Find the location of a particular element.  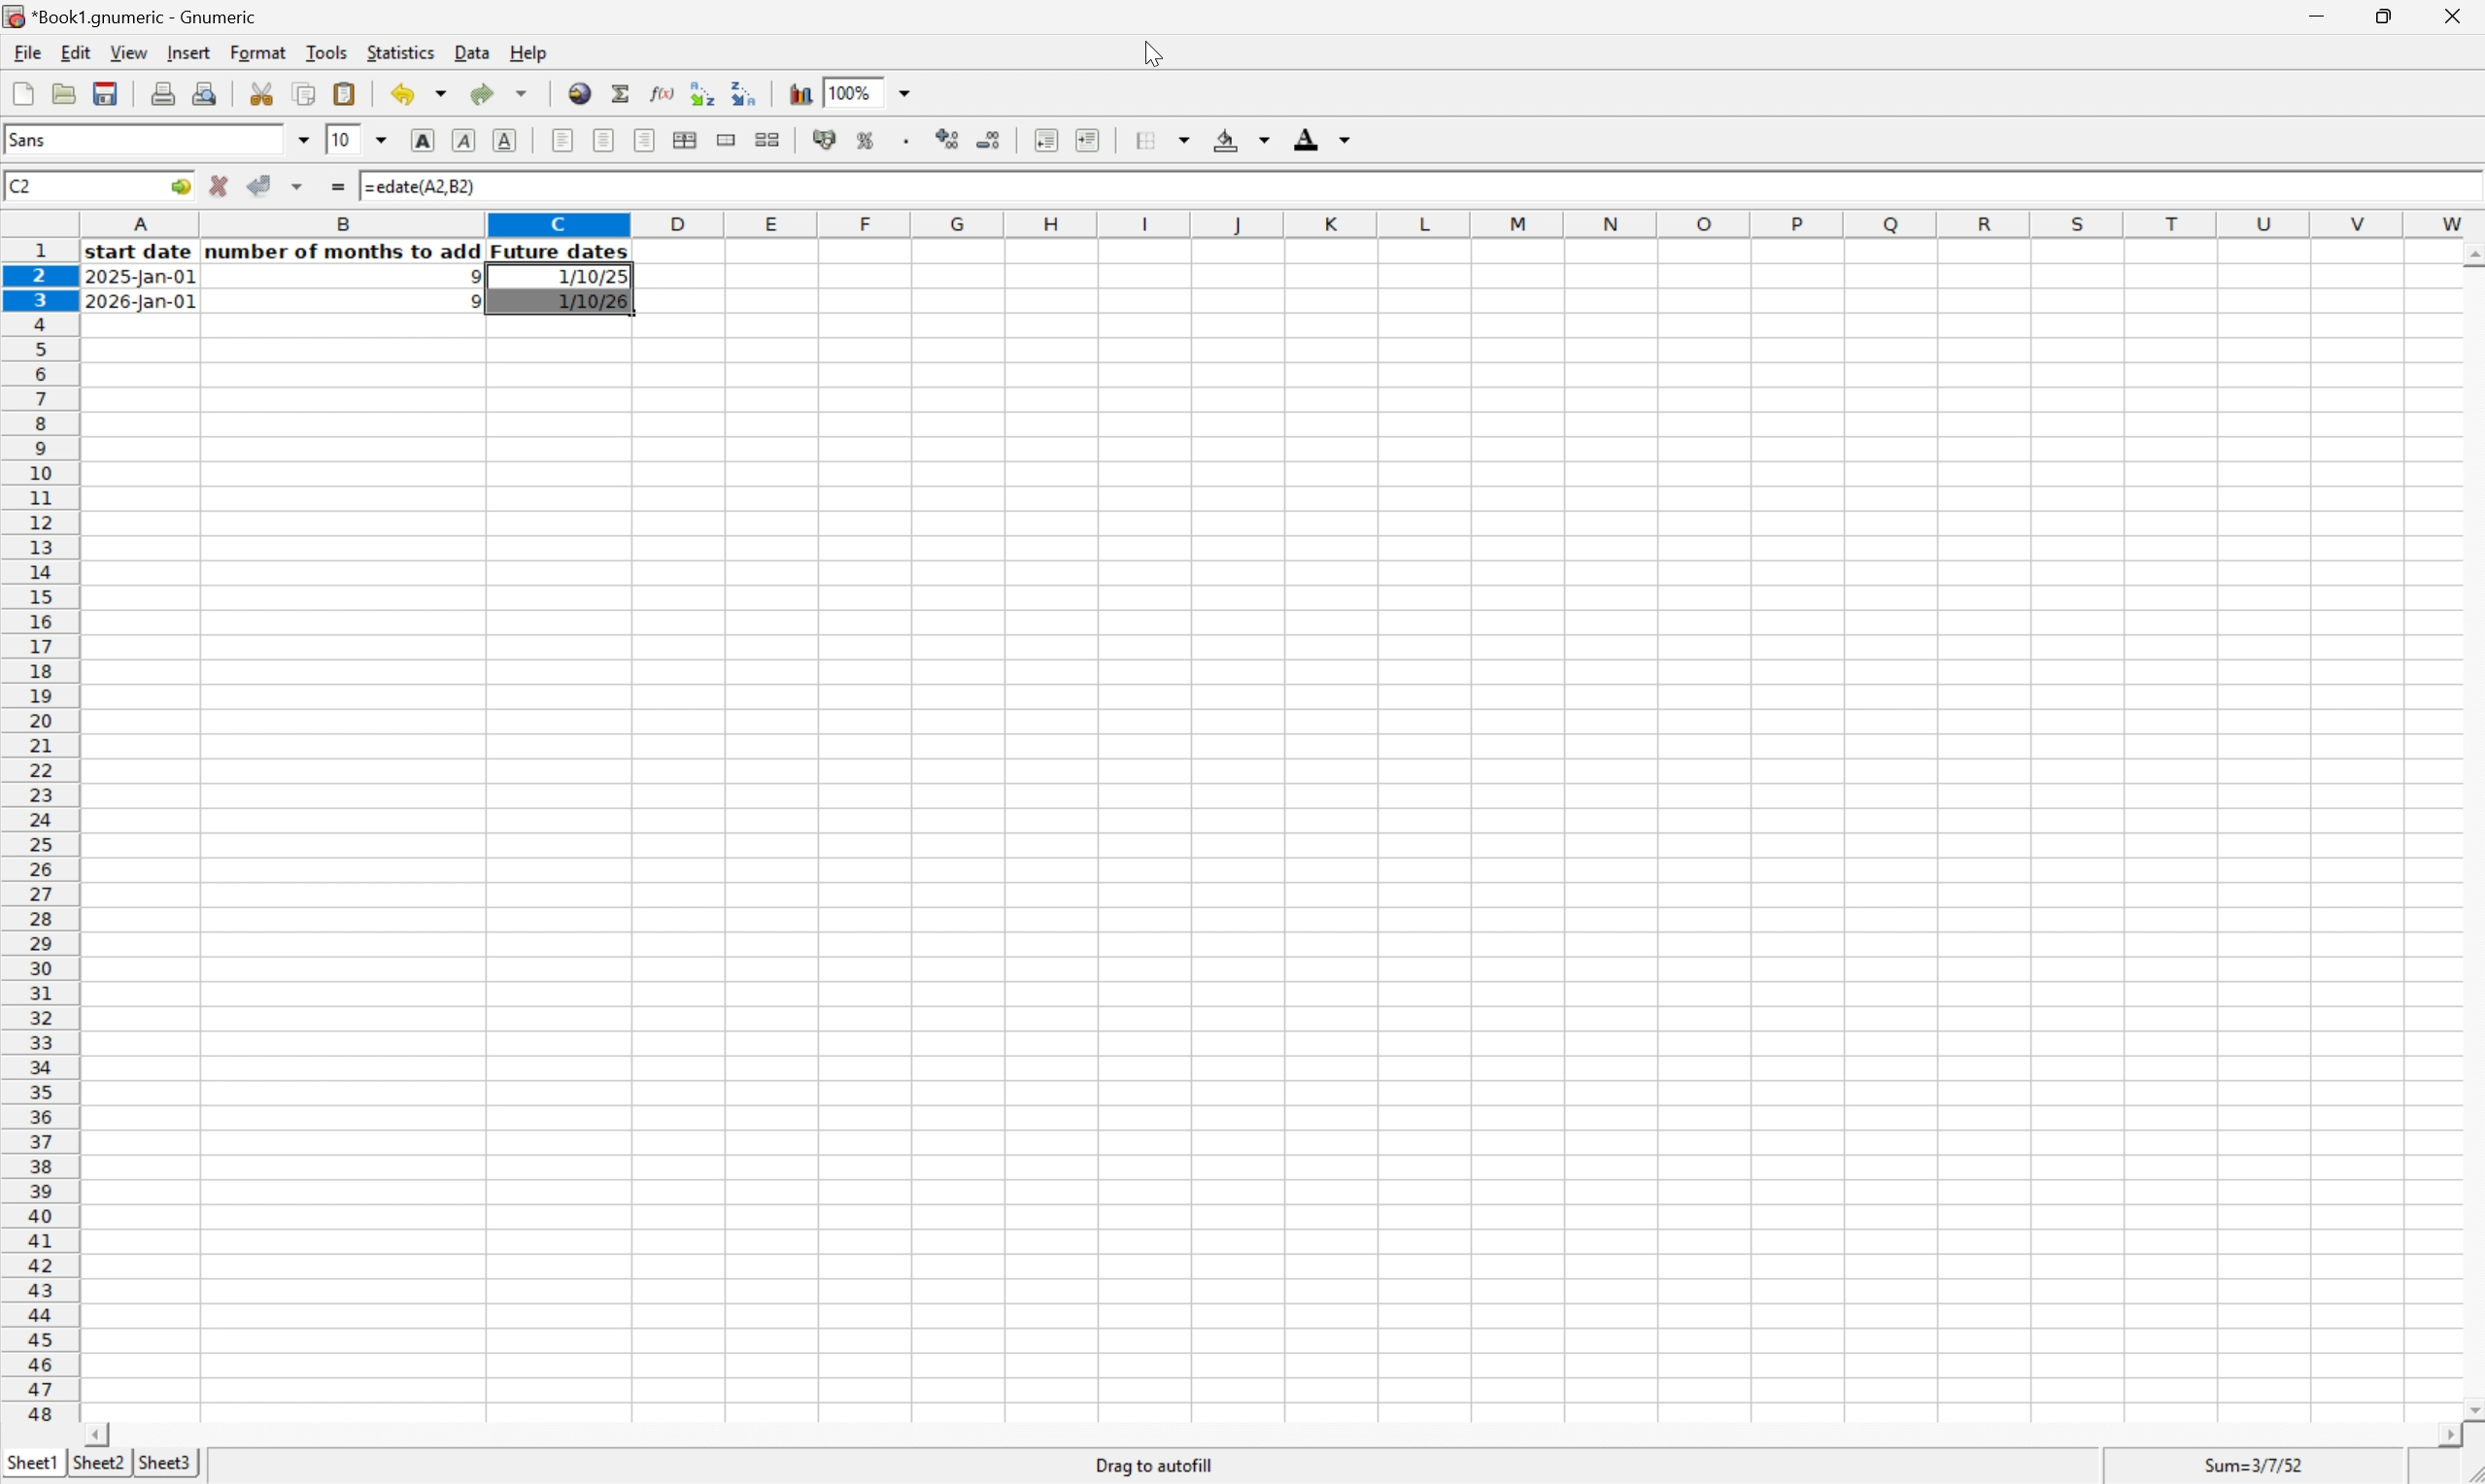

Accept changes across selection is located at coordinates (303, 184).